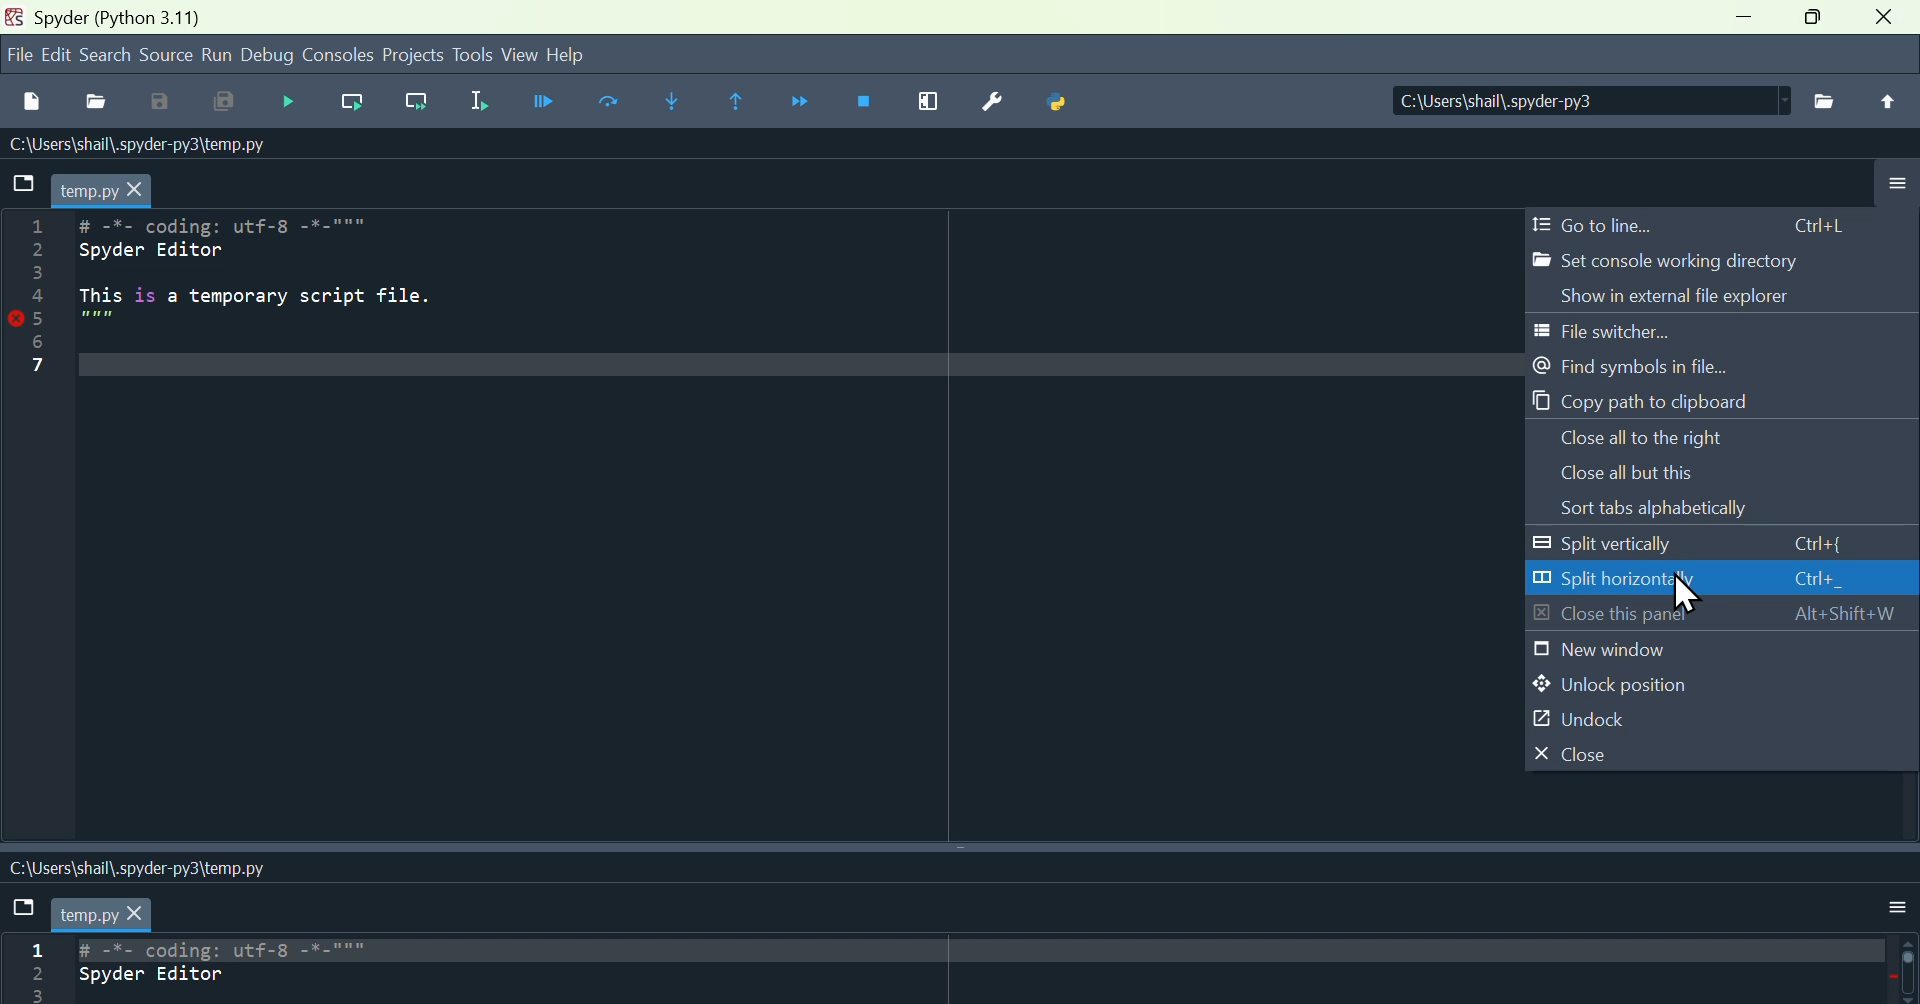 This screenshot has width=1920, height=1004. What do you see at coordinates (124, 17) in the screenshot?
I see `pyder (Python 3.11)` at bounding box center [124, 17].